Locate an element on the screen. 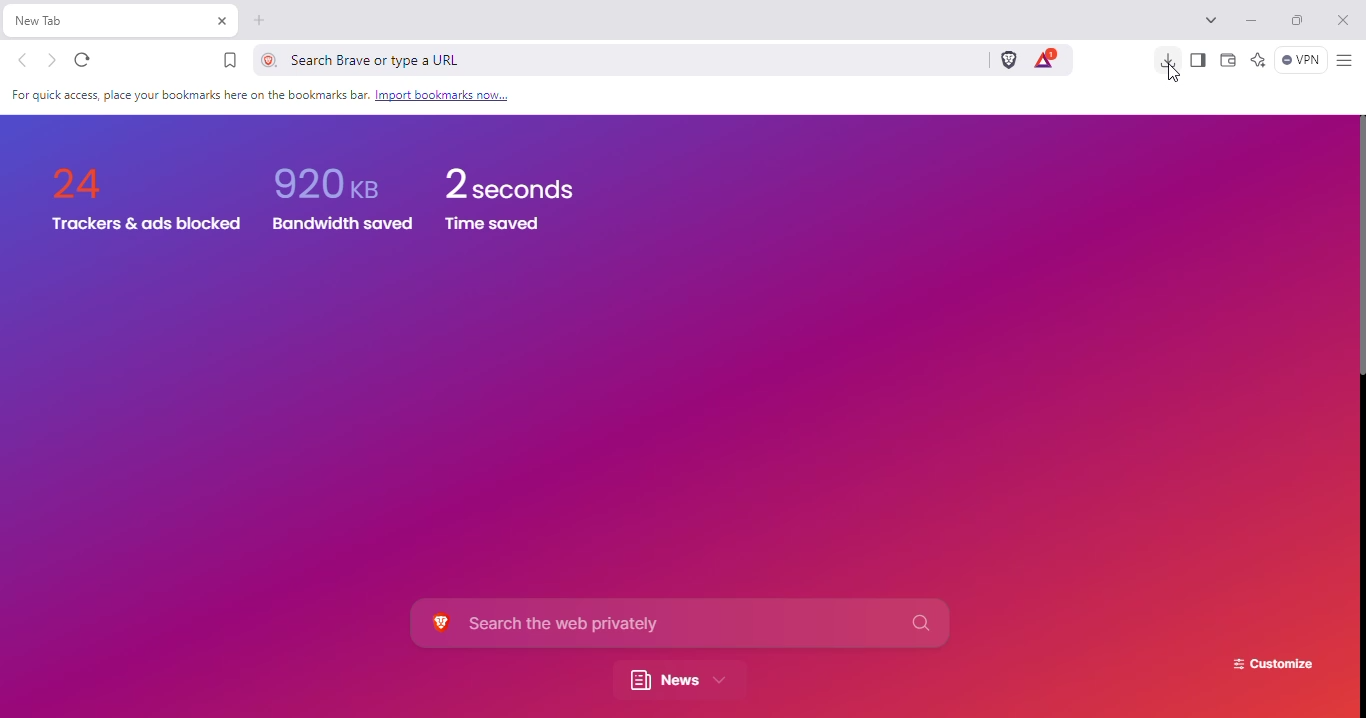 The image size is (1366, 718). search brave or type a URL is located at coordinates (612, 59).